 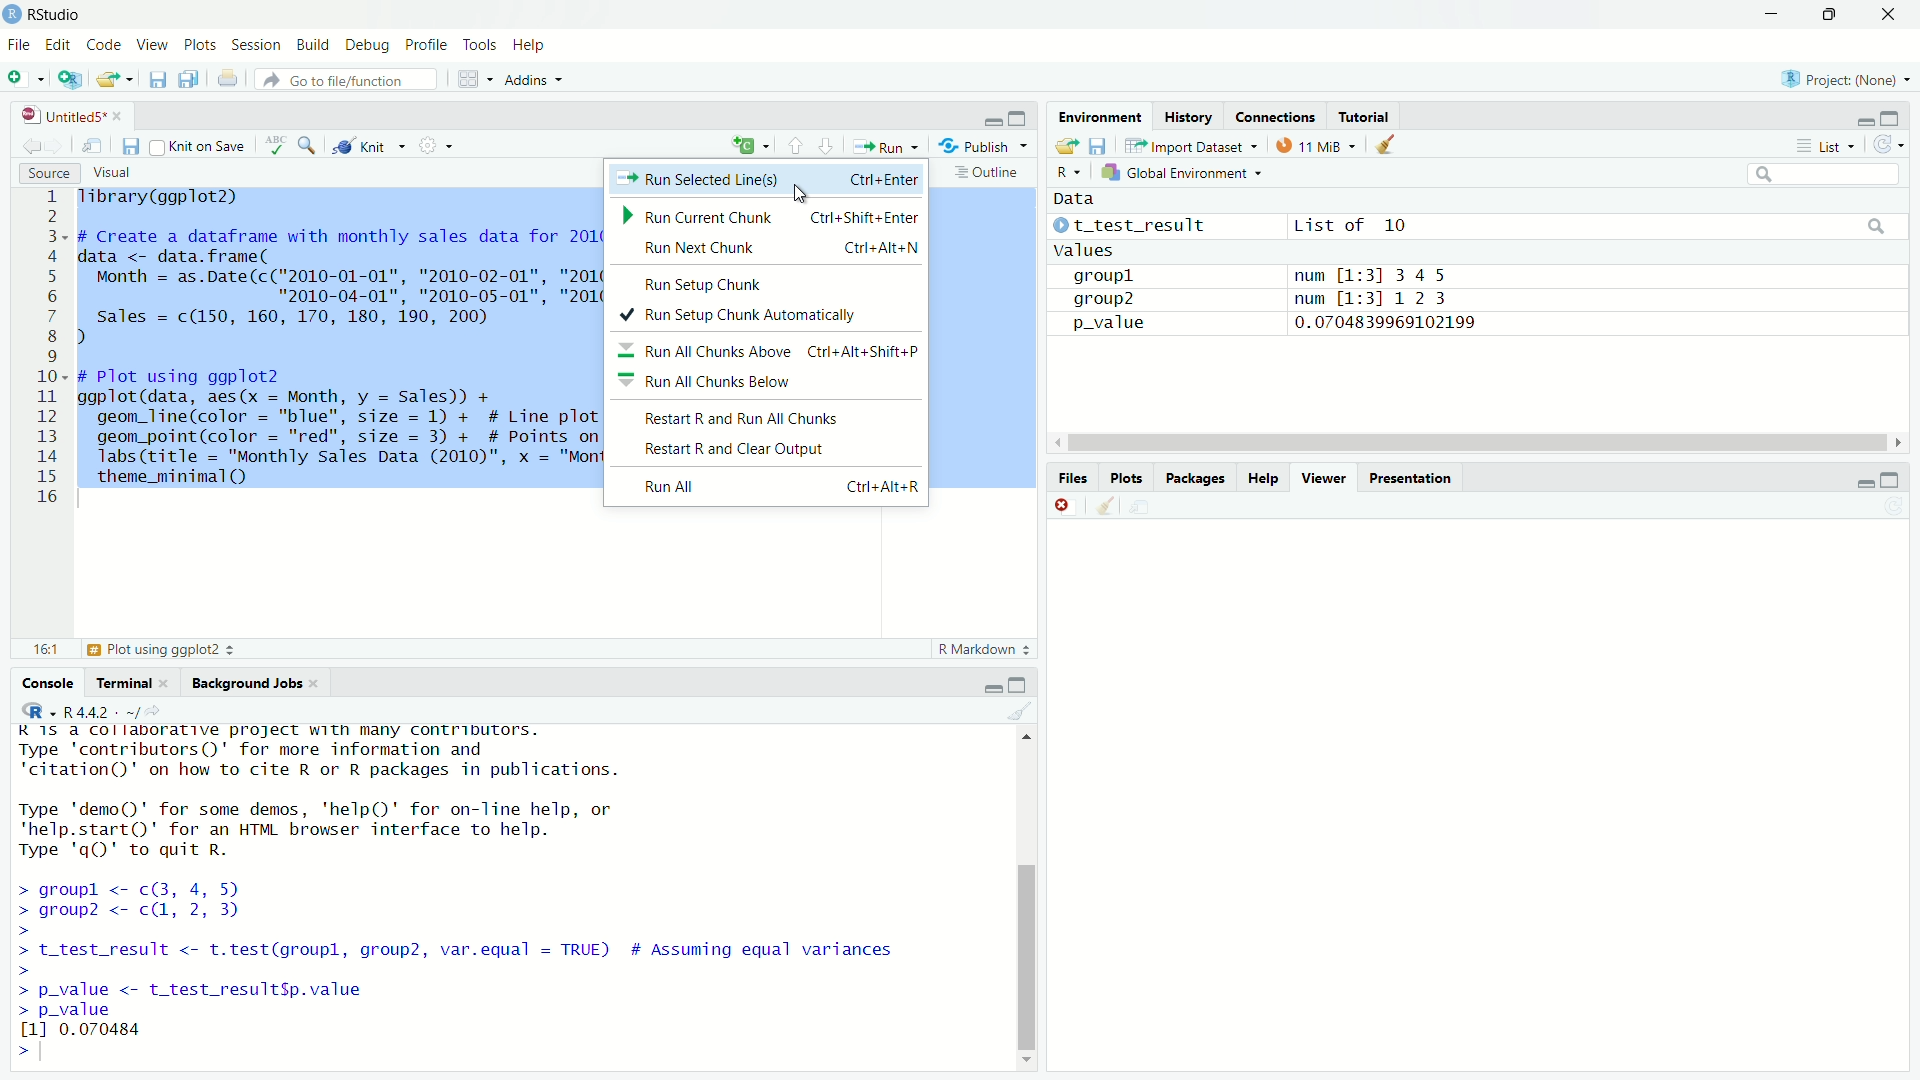 What do you see at coordinates (770, 351) in the screenshot?
I see `= Run All Chunks Above ~ Ctrl+Alt+Shift+P` at bounding box center [770, 351].